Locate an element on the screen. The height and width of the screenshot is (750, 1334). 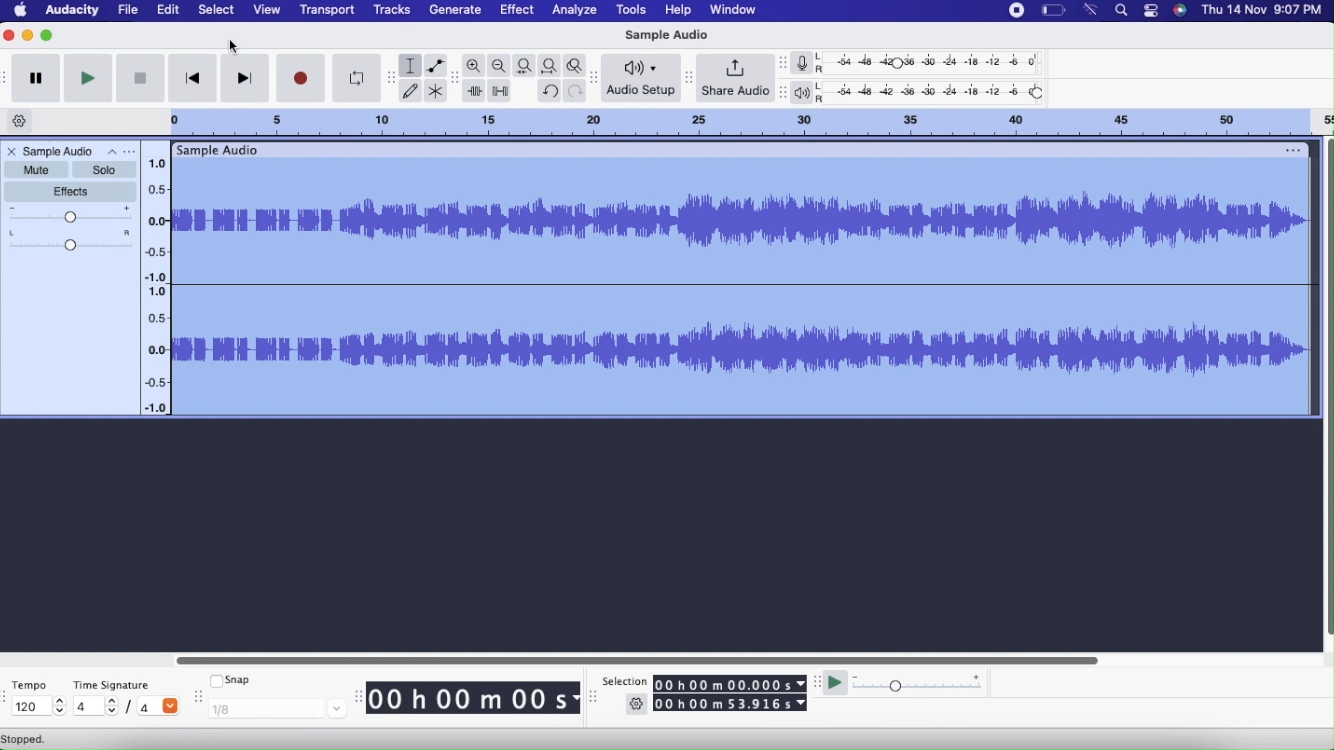
Time Signature is located at coordinates (112, 681).